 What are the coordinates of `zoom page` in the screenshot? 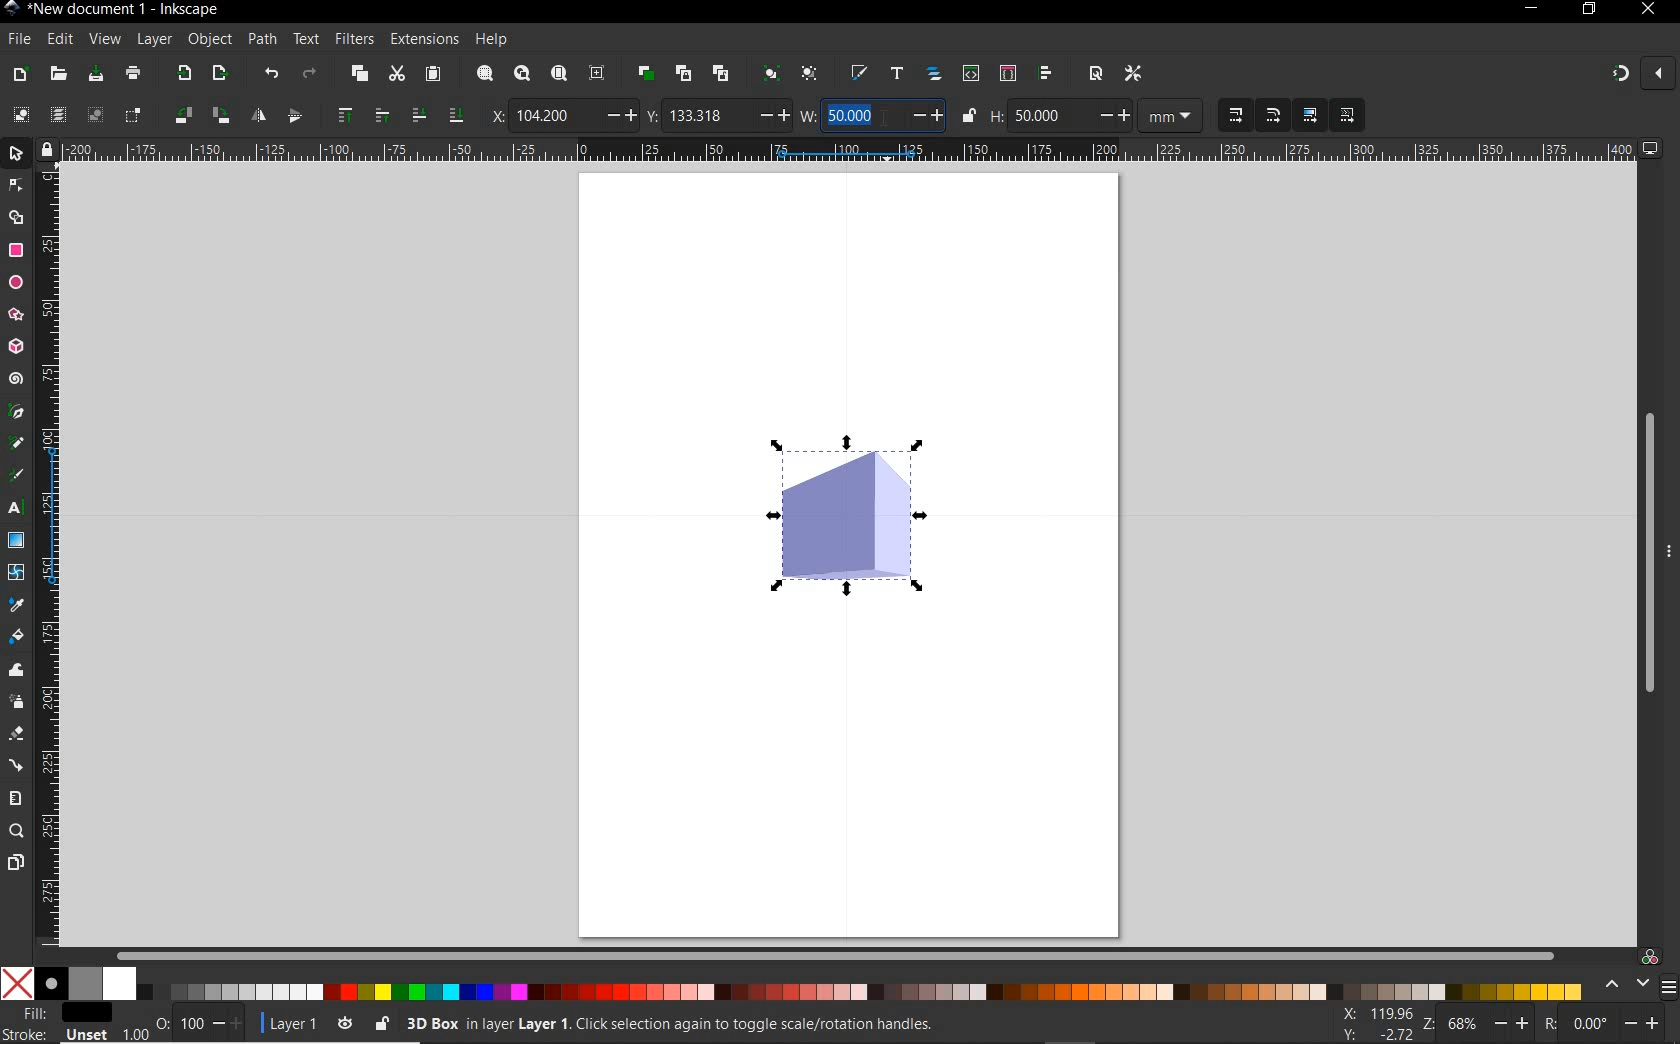 It's located at (558, 72).